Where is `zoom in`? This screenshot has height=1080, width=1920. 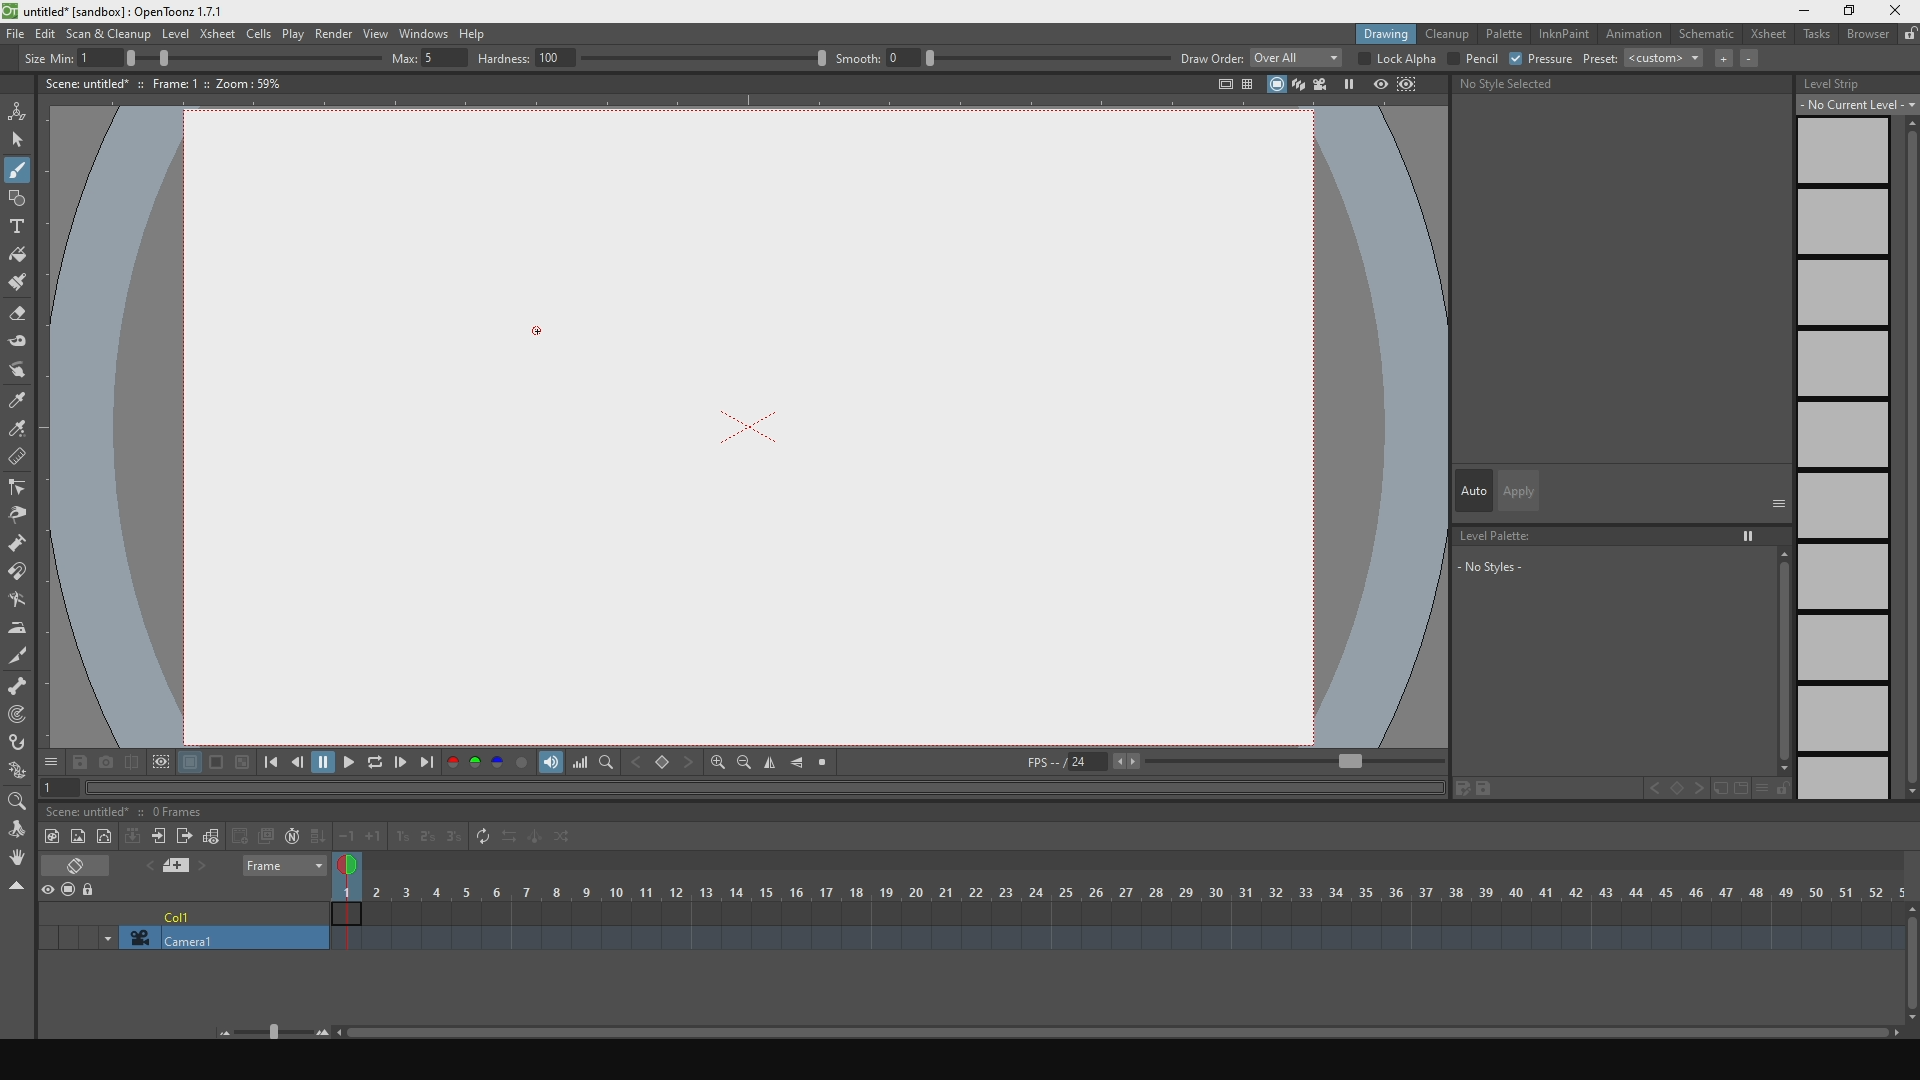
zoom in is located at coordinates (718, 763).